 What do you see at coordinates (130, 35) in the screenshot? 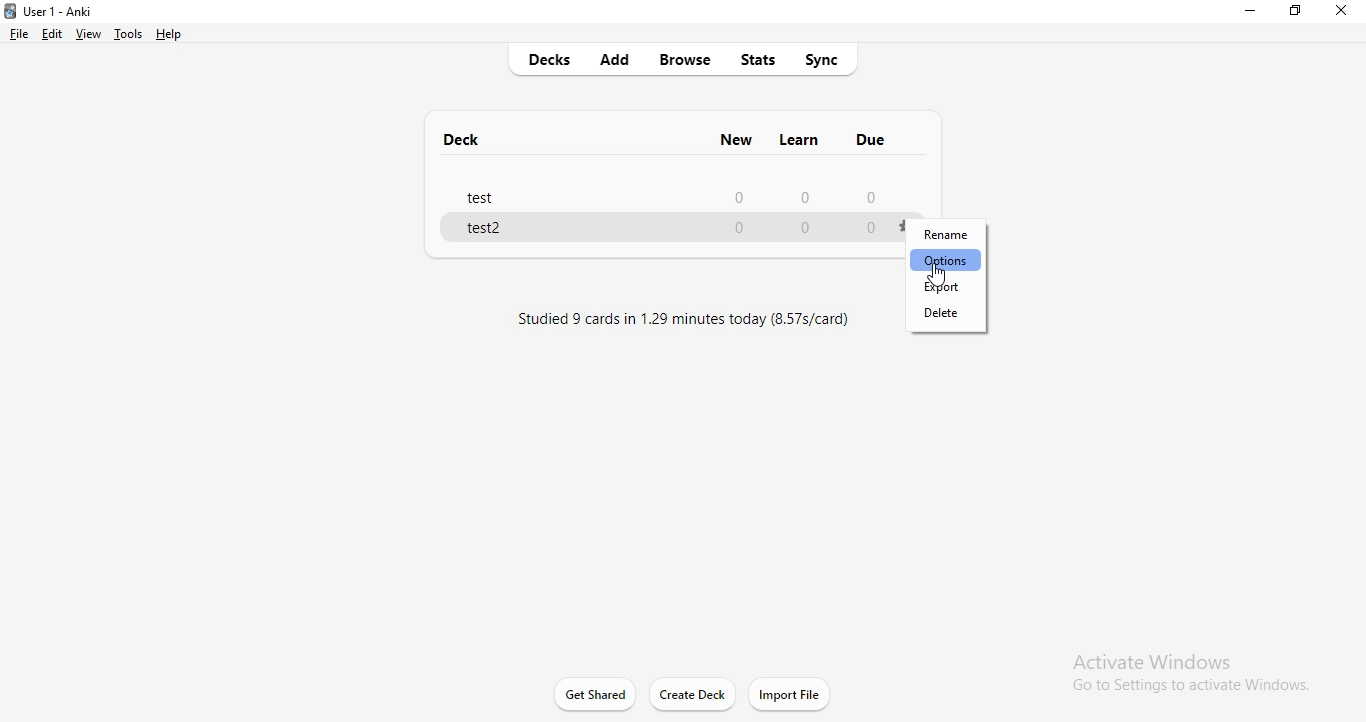
I see `tools` at bounding box center [130, 35].